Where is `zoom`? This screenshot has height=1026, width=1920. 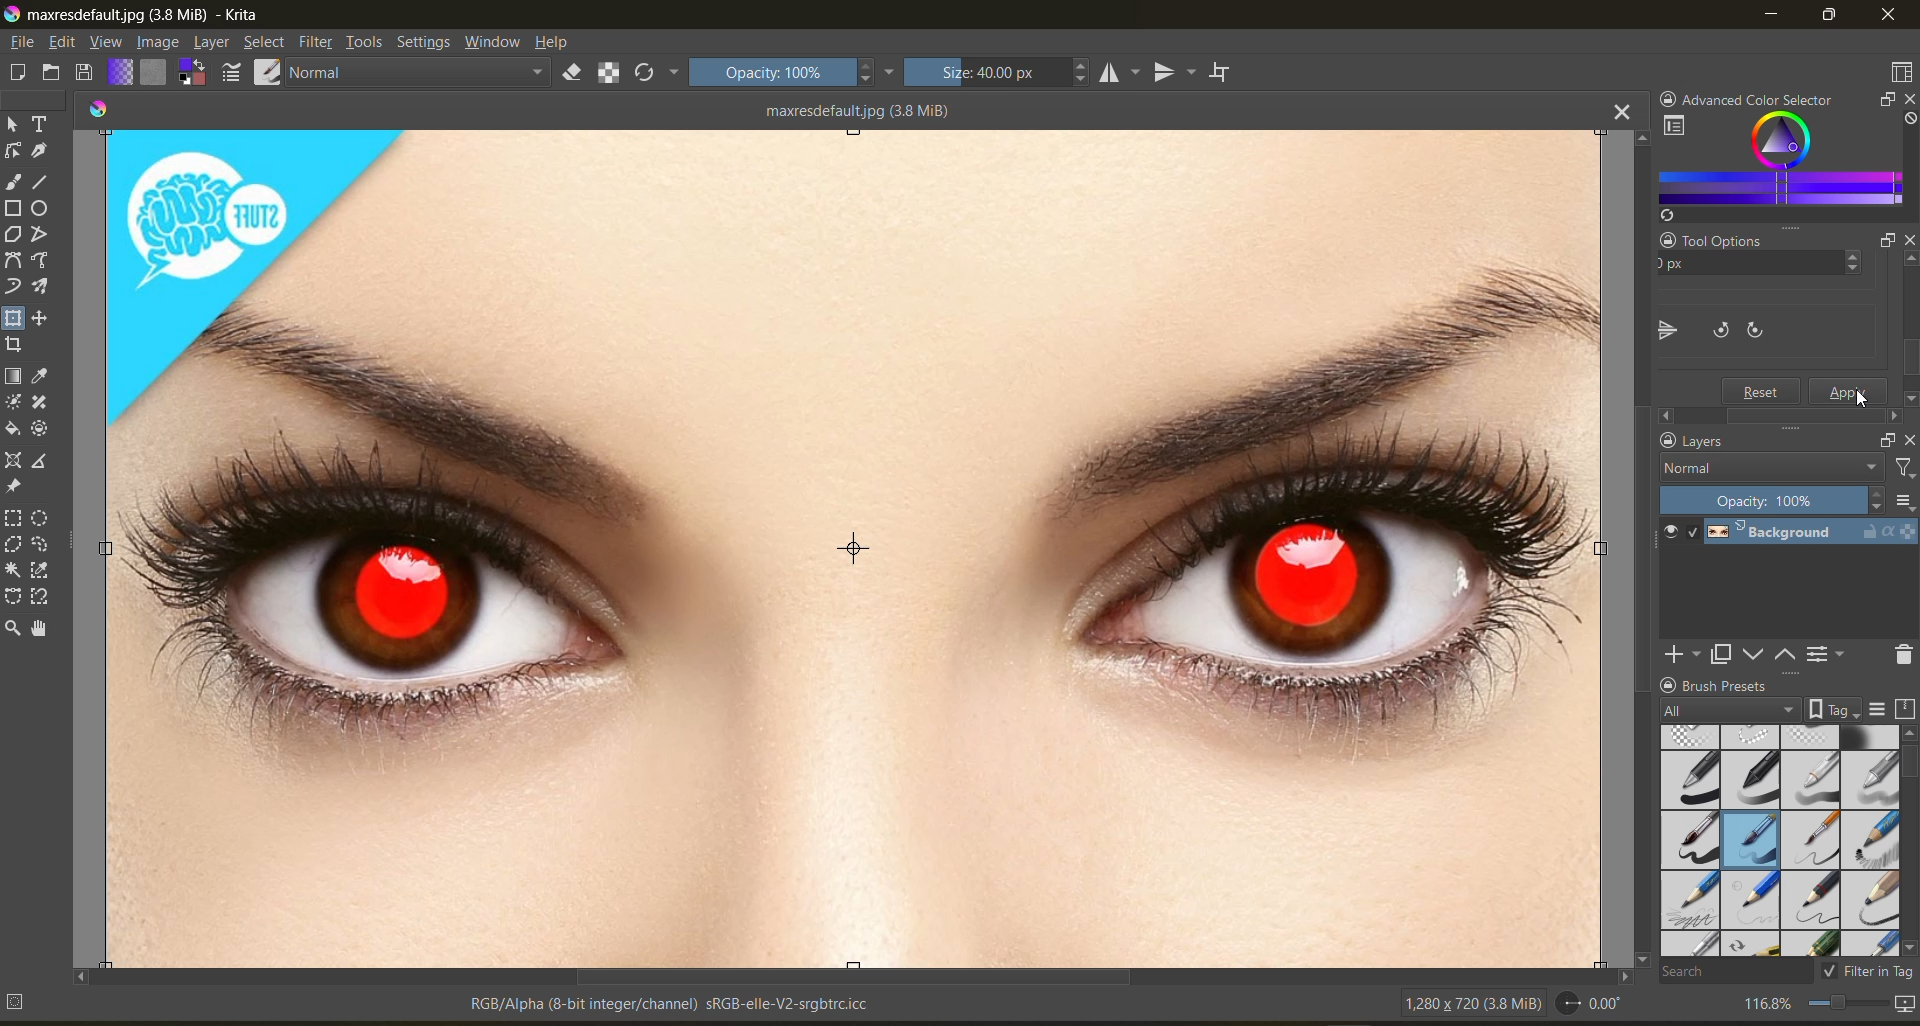 zoom is located at coordinates (1853, 1000).